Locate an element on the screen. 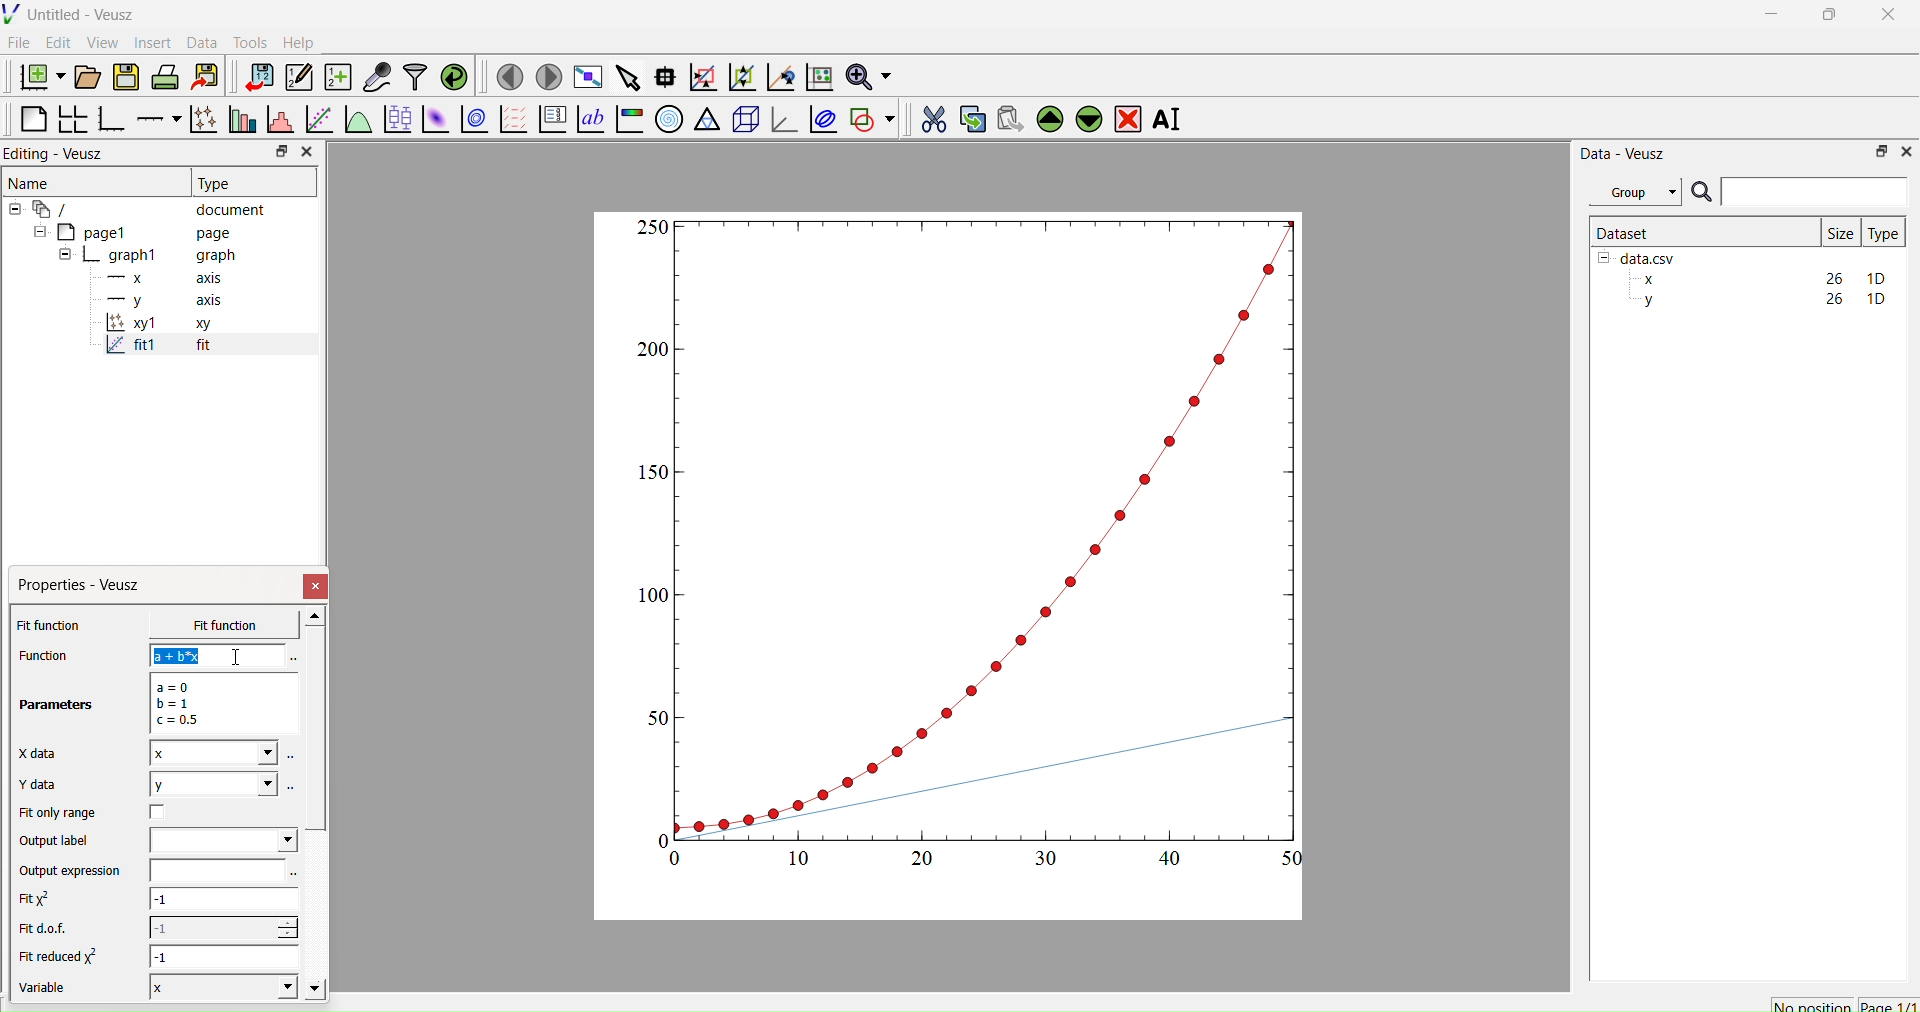 The image size is (1920, 1012). Dataset is located at coordinates (1624, 232).